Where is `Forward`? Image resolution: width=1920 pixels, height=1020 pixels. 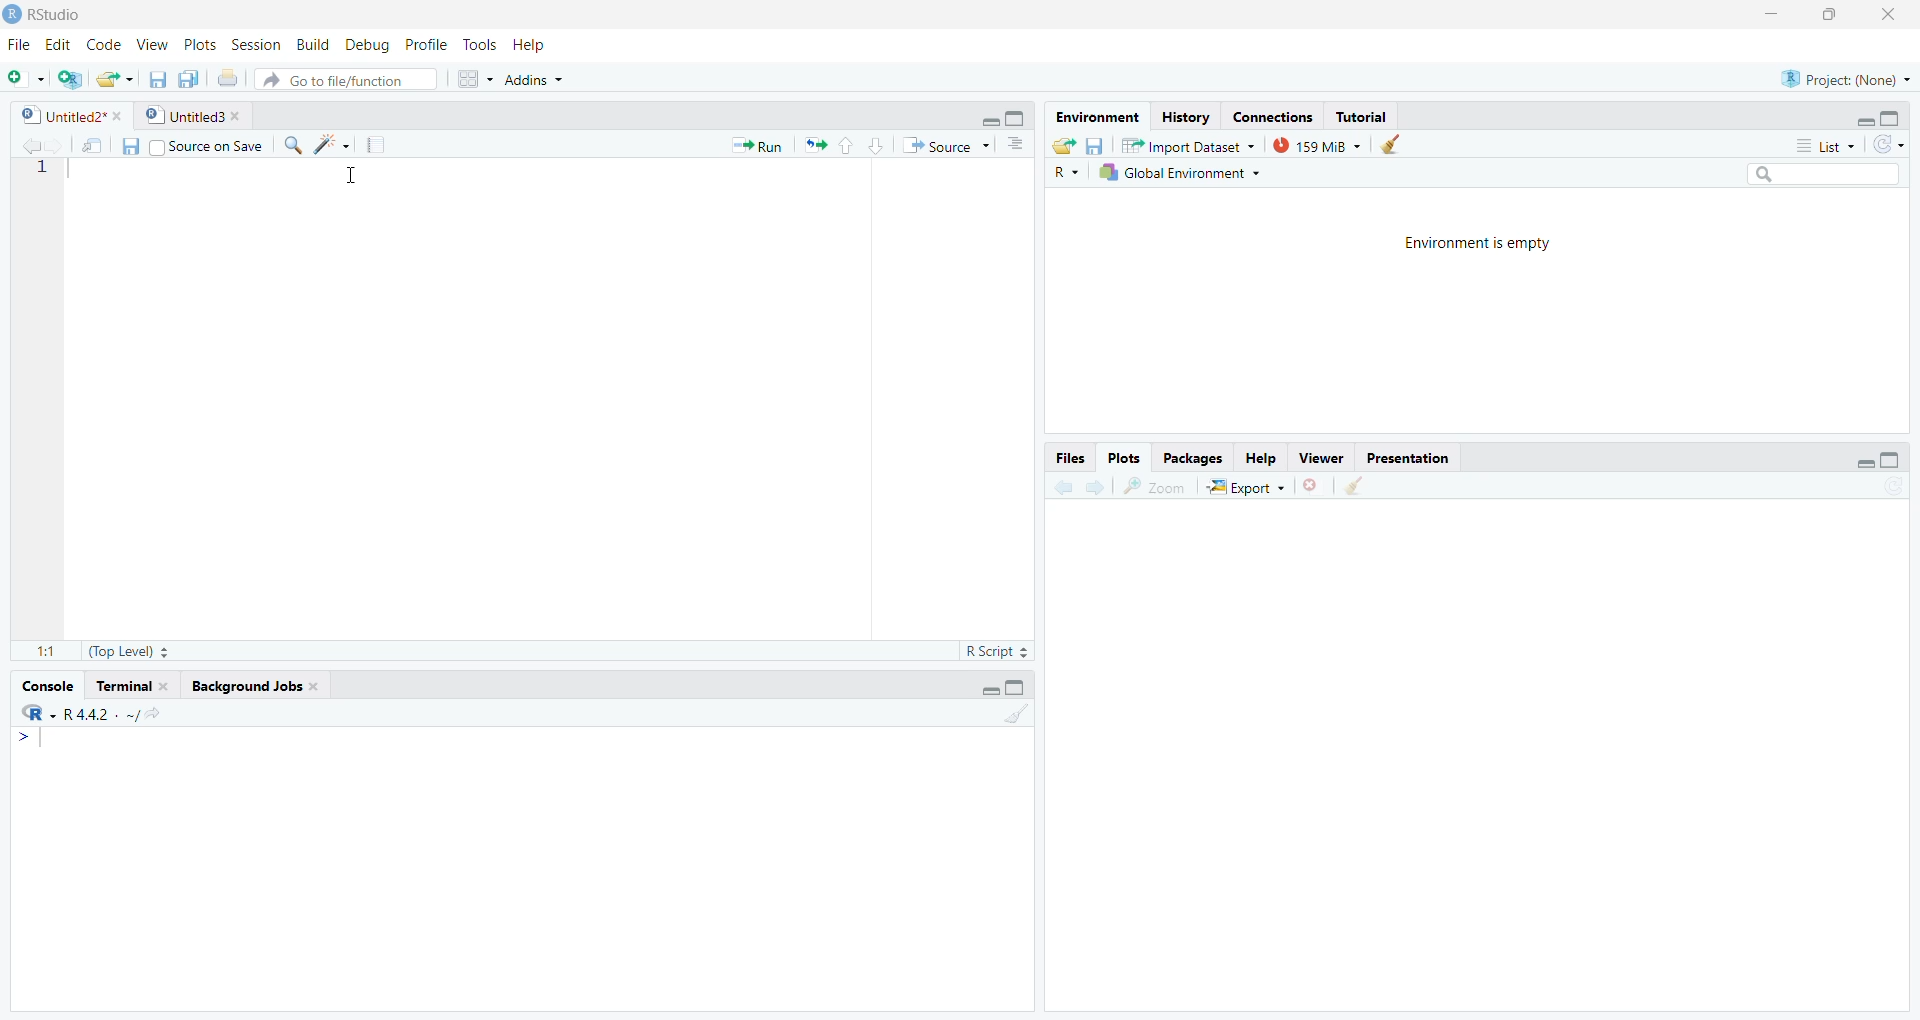 Forward is located at coordinates (53, 146).